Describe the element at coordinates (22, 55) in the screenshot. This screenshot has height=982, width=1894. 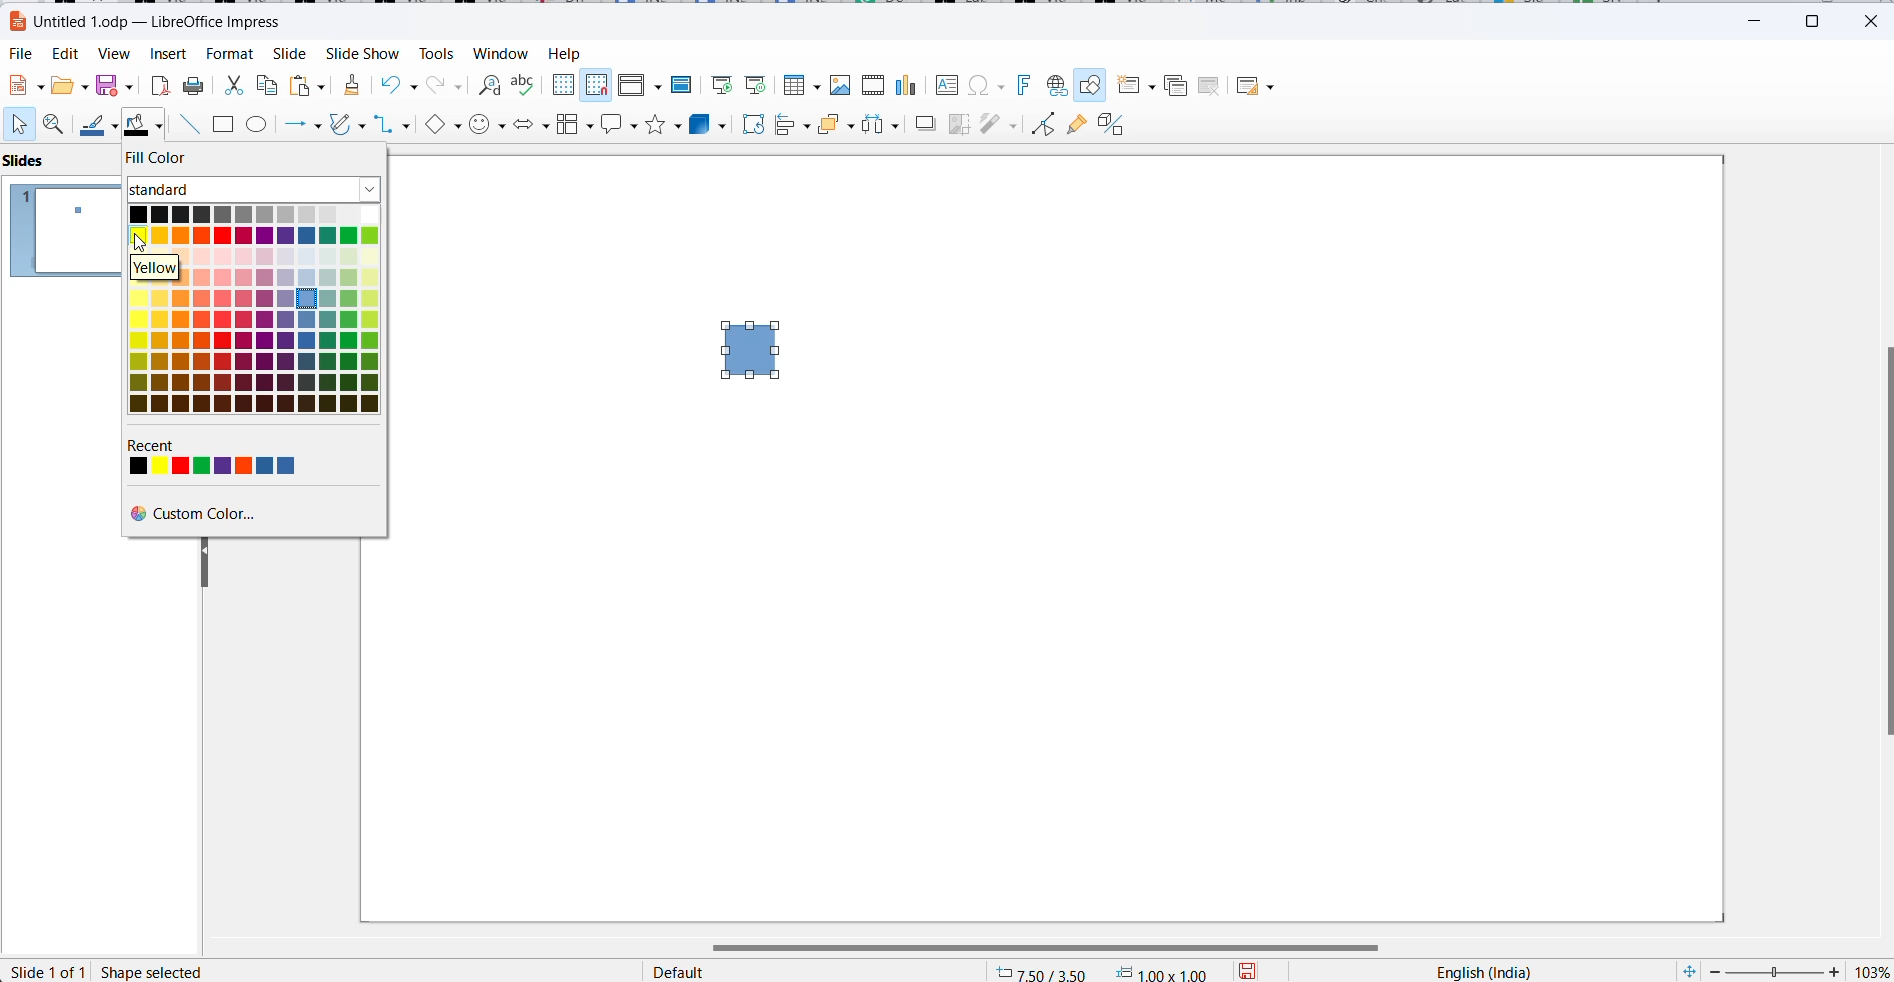
I see `File` at that location.